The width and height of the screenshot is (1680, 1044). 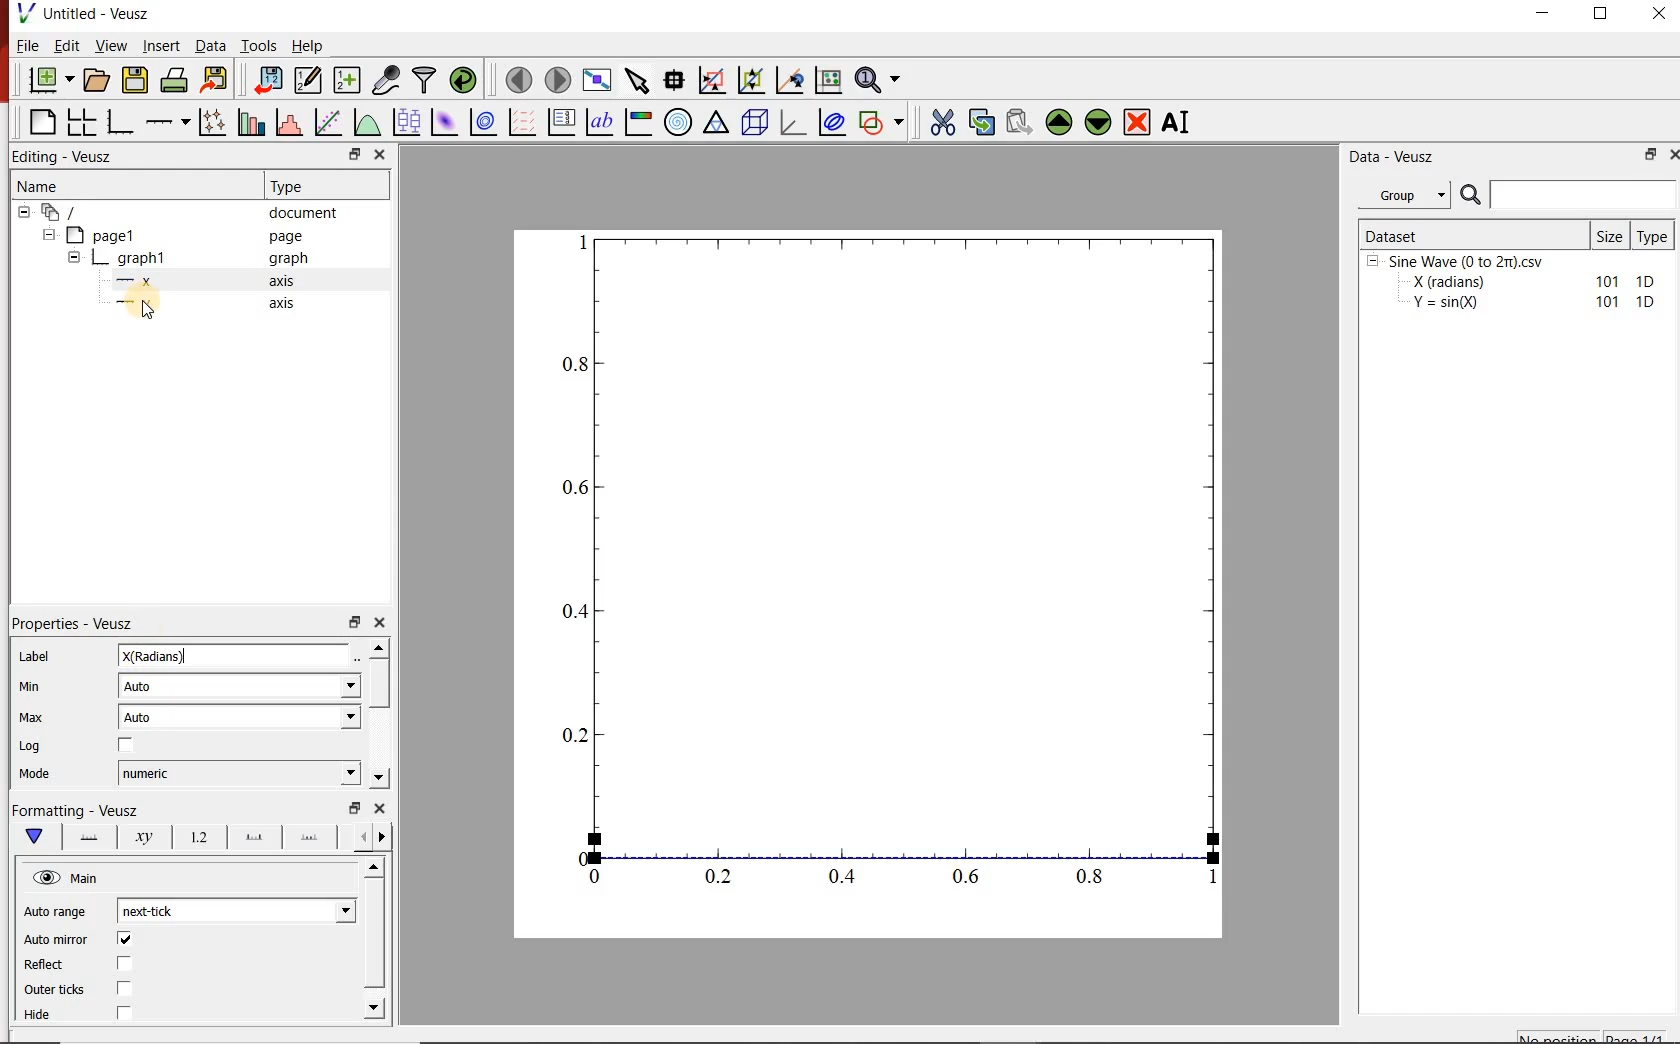 I want to click on plot covariance ellipses, so click(x=831, y=121).